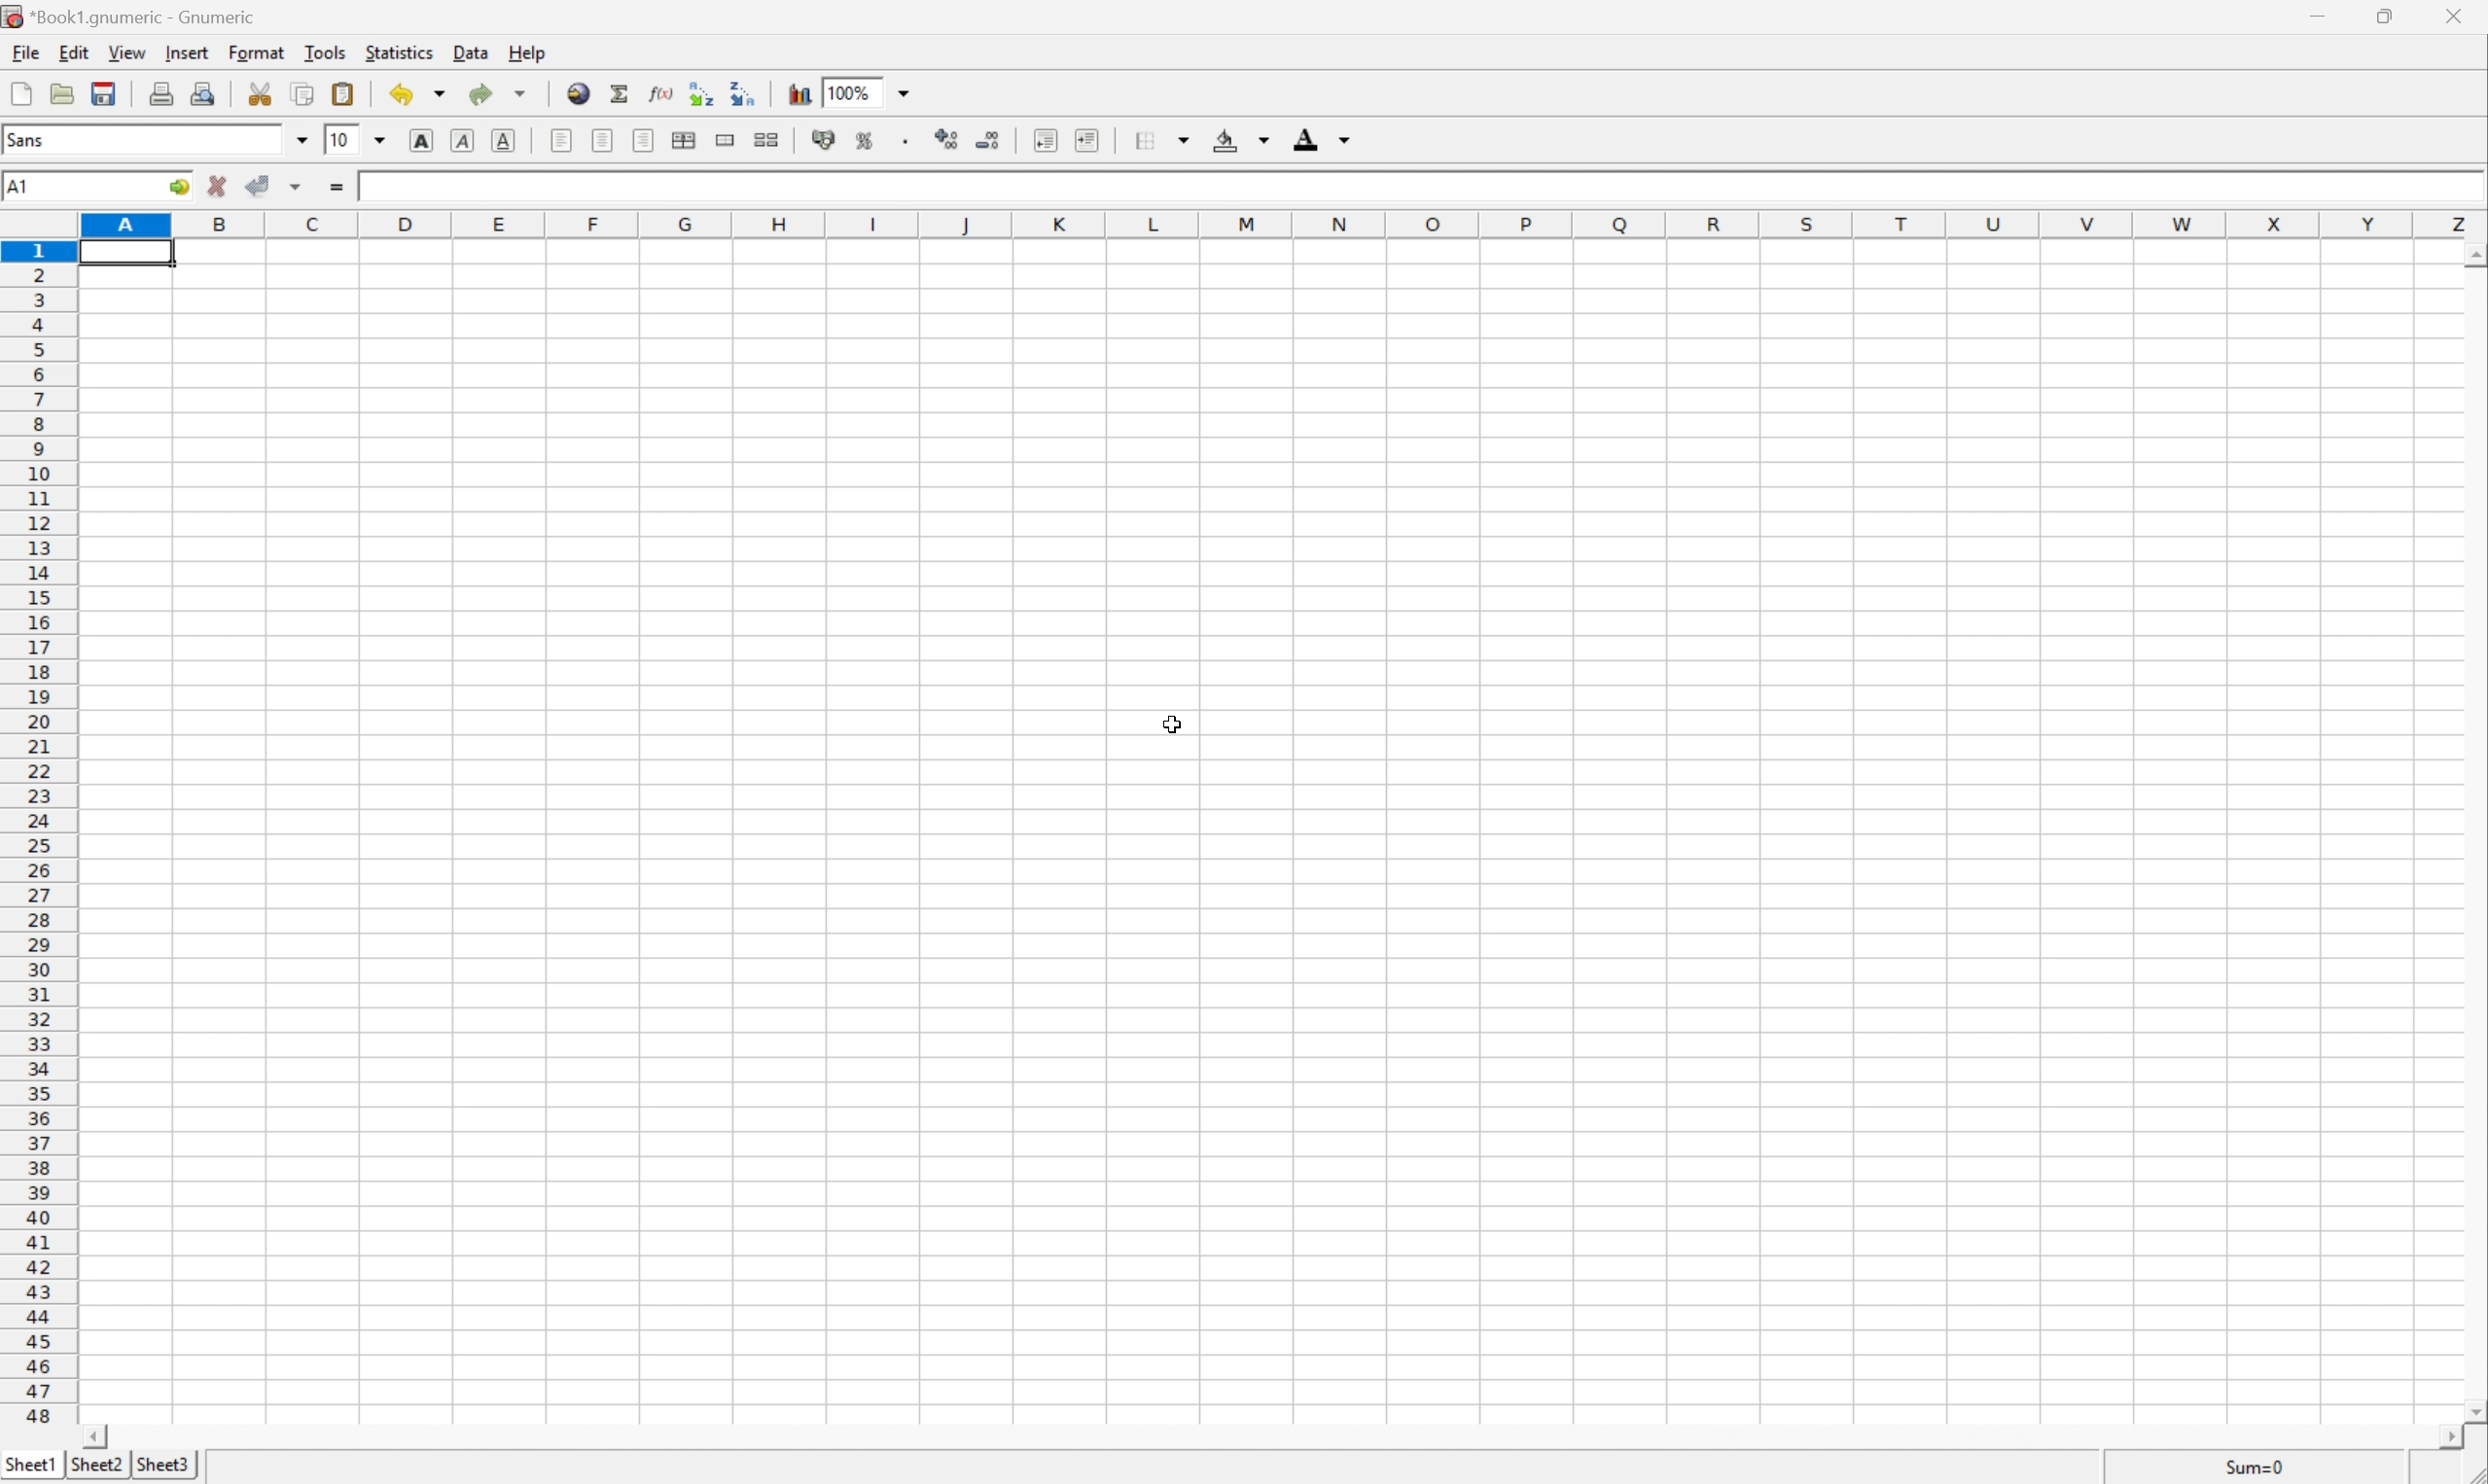  What do you see at coordinates (400, 51) in the screenshot?
I see `Statistics` at bounding box center [400, 51].